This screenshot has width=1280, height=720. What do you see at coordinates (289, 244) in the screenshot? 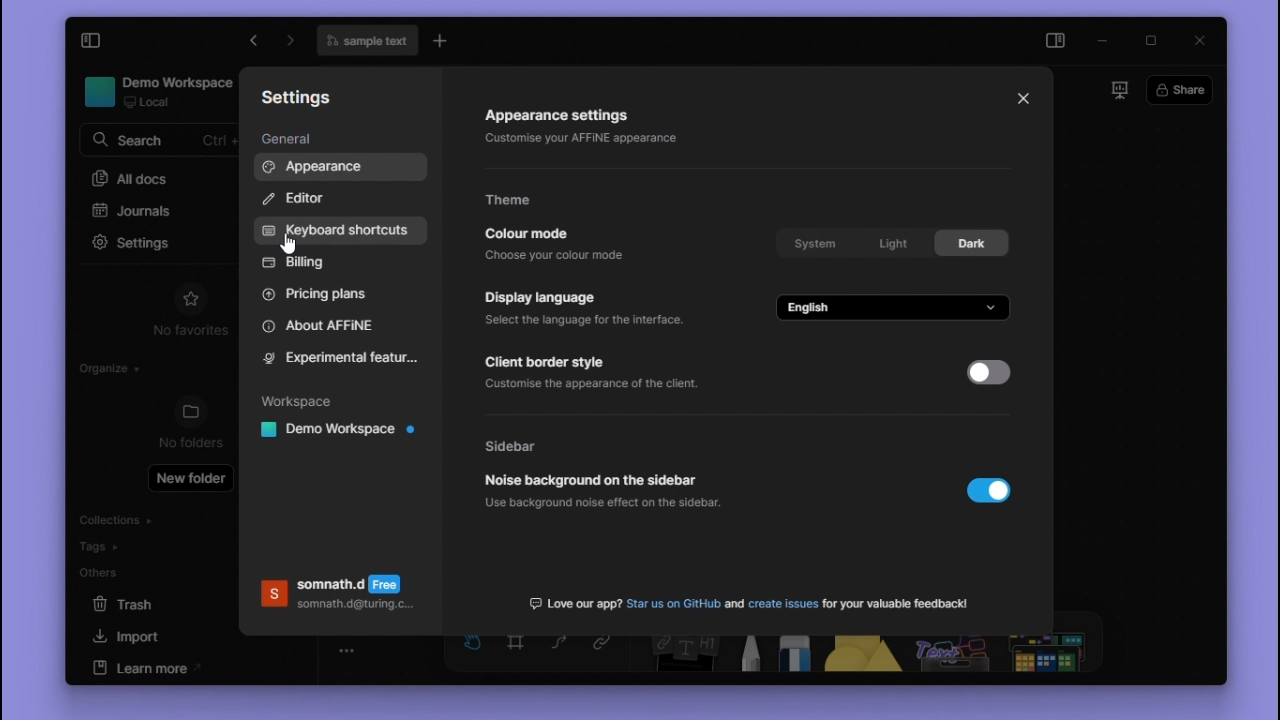
I see `cursor` at bounding box center [289, 244].